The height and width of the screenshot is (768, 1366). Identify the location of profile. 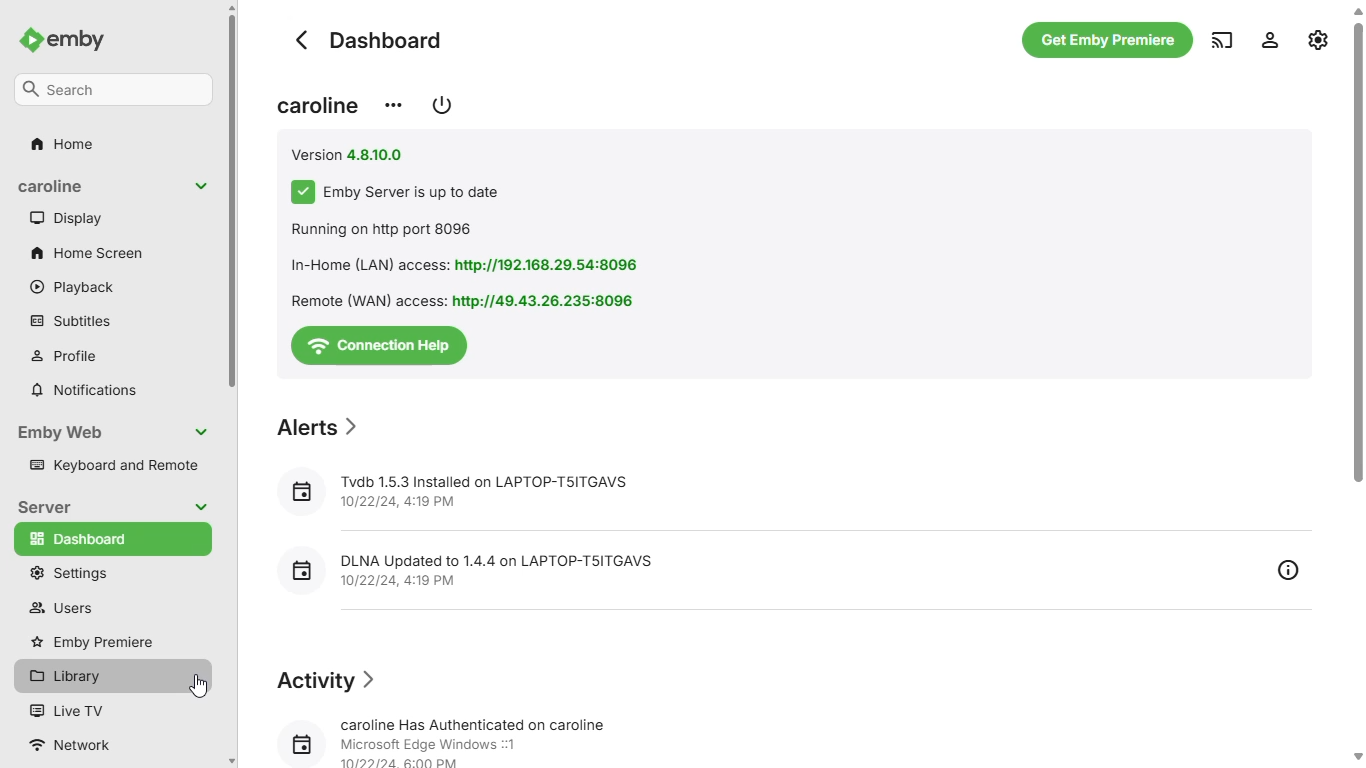
(65, 356).